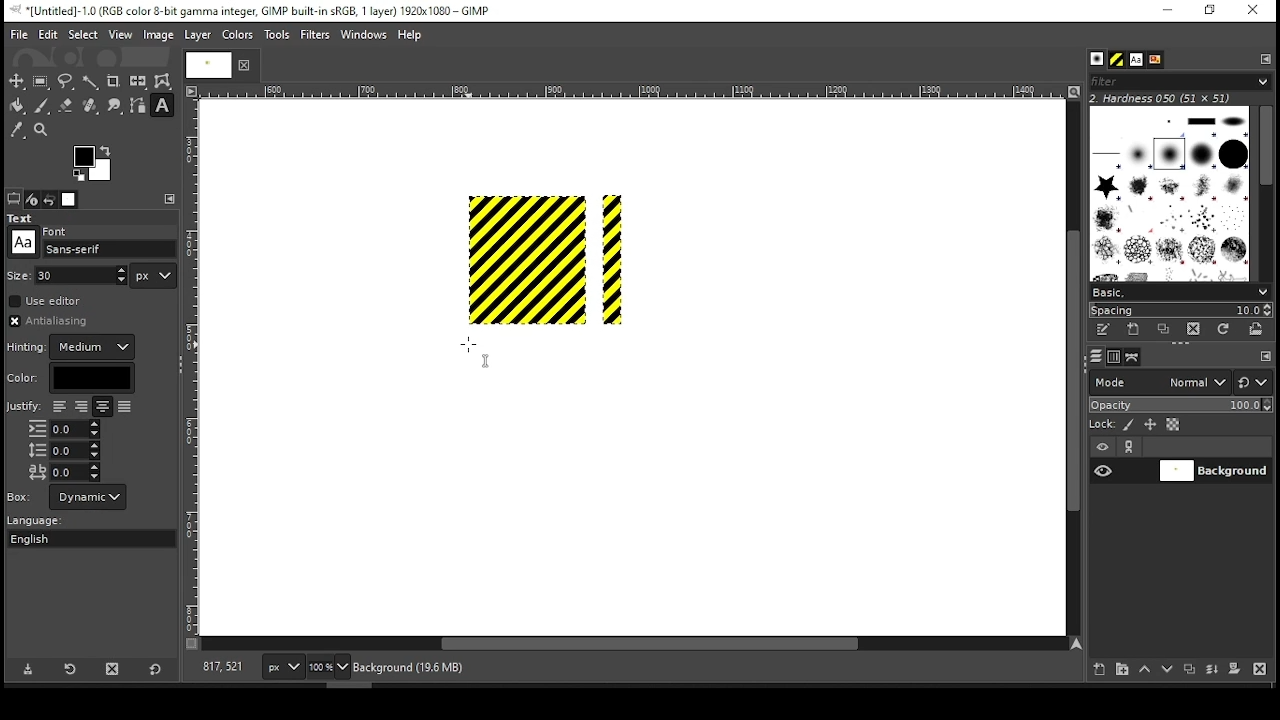 The height and width of the screenshot is (720, 1280). I want to click on minimize, so click(1166, 11).